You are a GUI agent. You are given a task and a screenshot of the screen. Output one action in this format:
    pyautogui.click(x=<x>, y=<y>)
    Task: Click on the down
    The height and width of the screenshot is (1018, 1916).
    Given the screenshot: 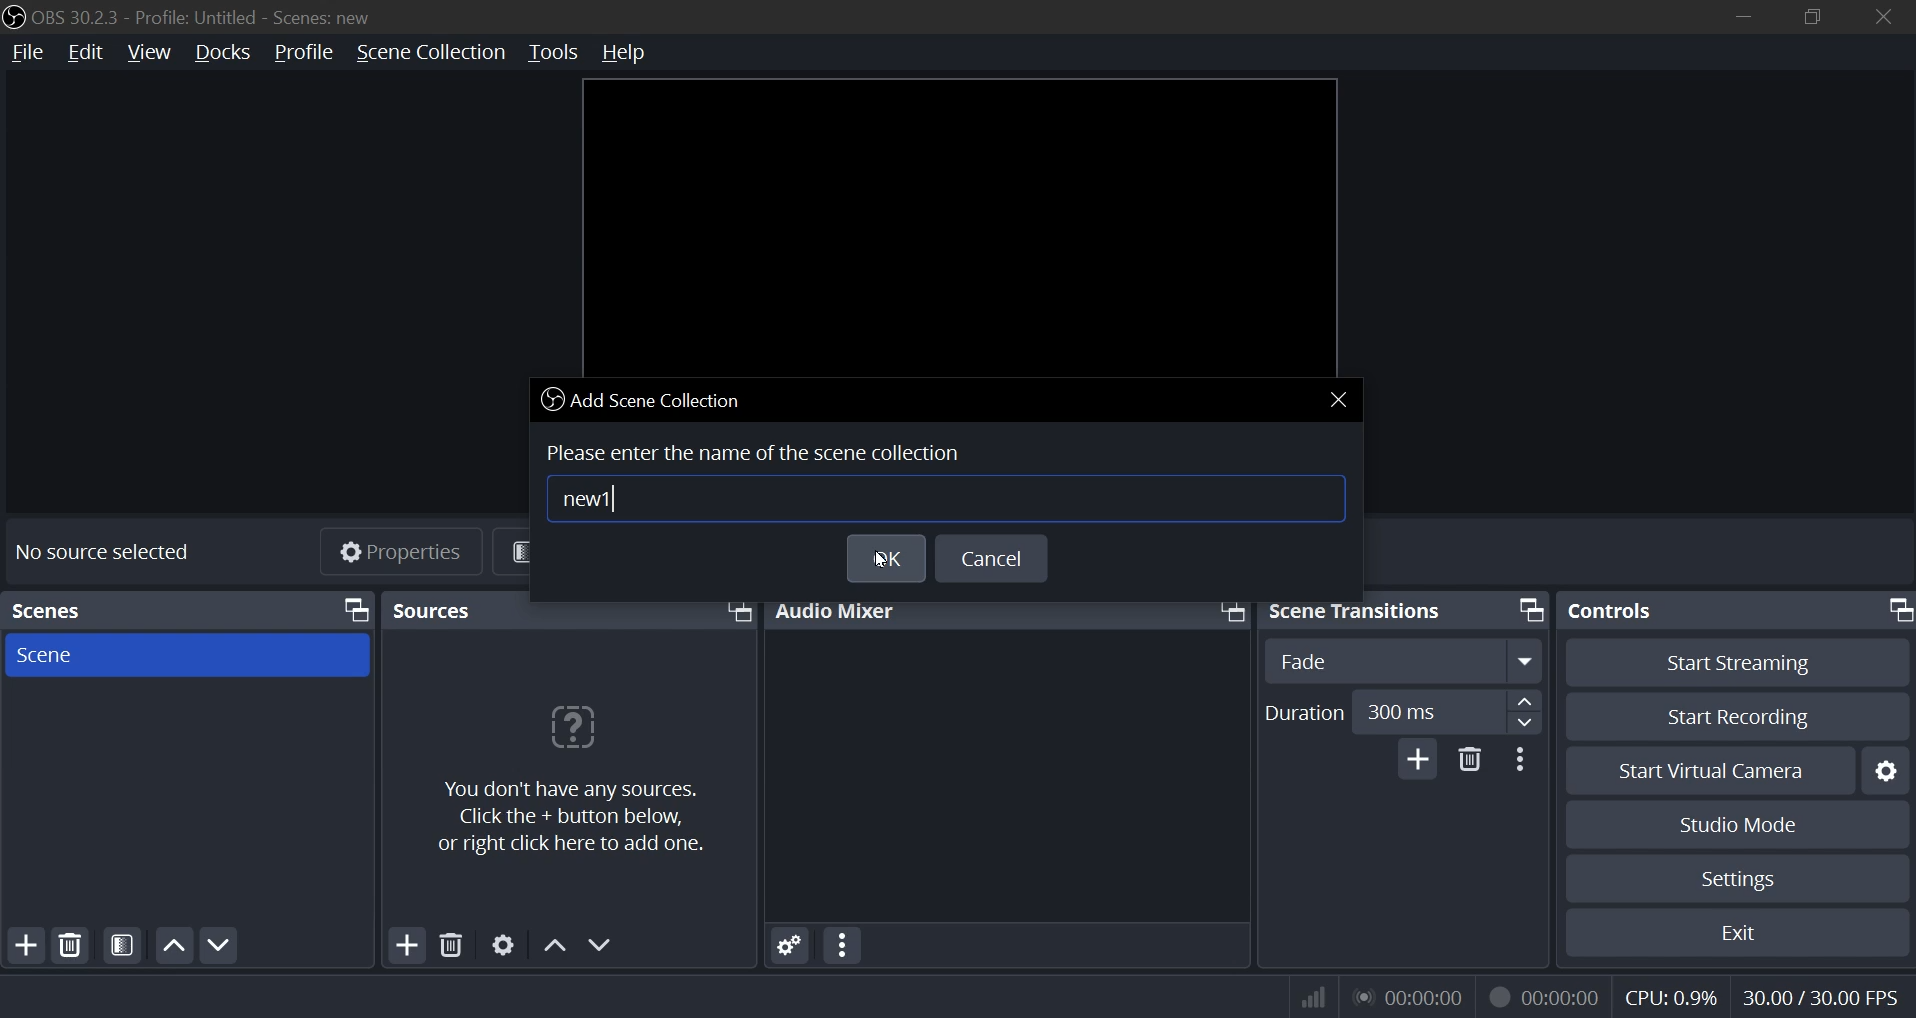 What is the action you would take?
    pyautogui.click(x=602, y=945)
    